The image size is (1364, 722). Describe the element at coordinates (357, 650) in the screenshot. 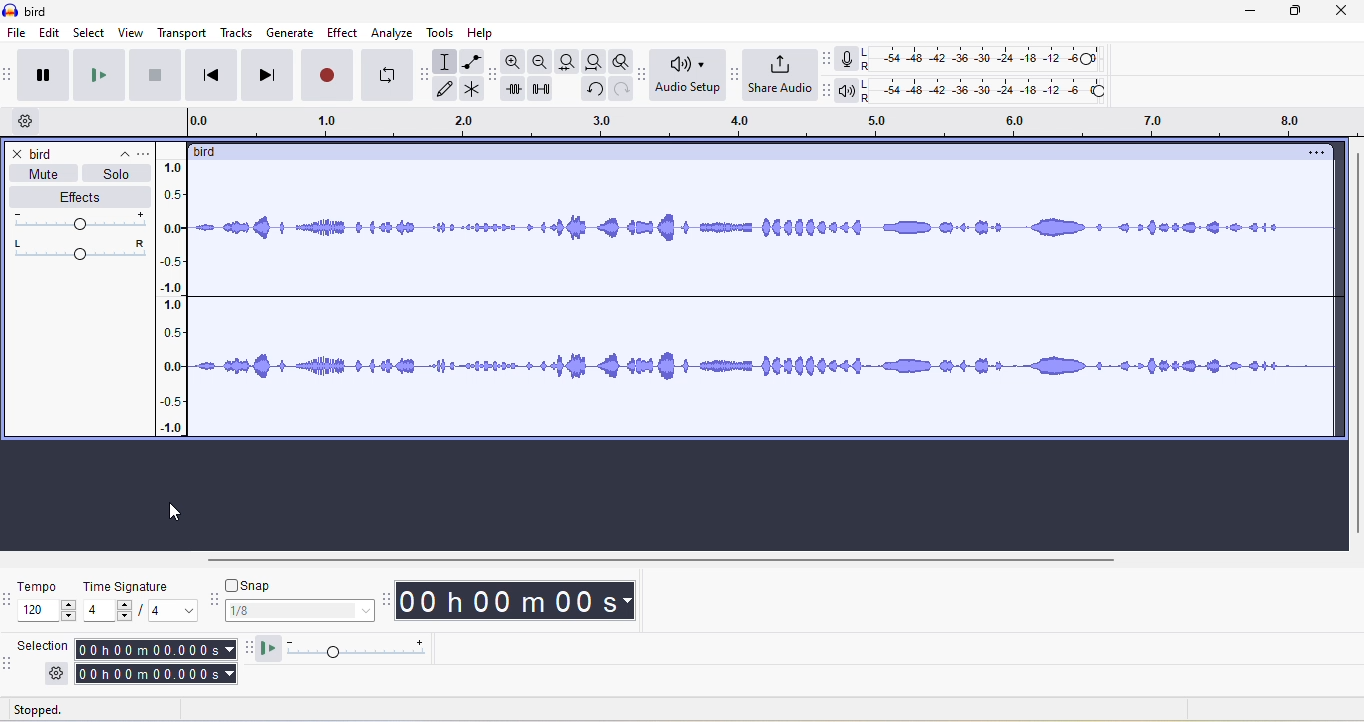

I see `play at speed` at that location.